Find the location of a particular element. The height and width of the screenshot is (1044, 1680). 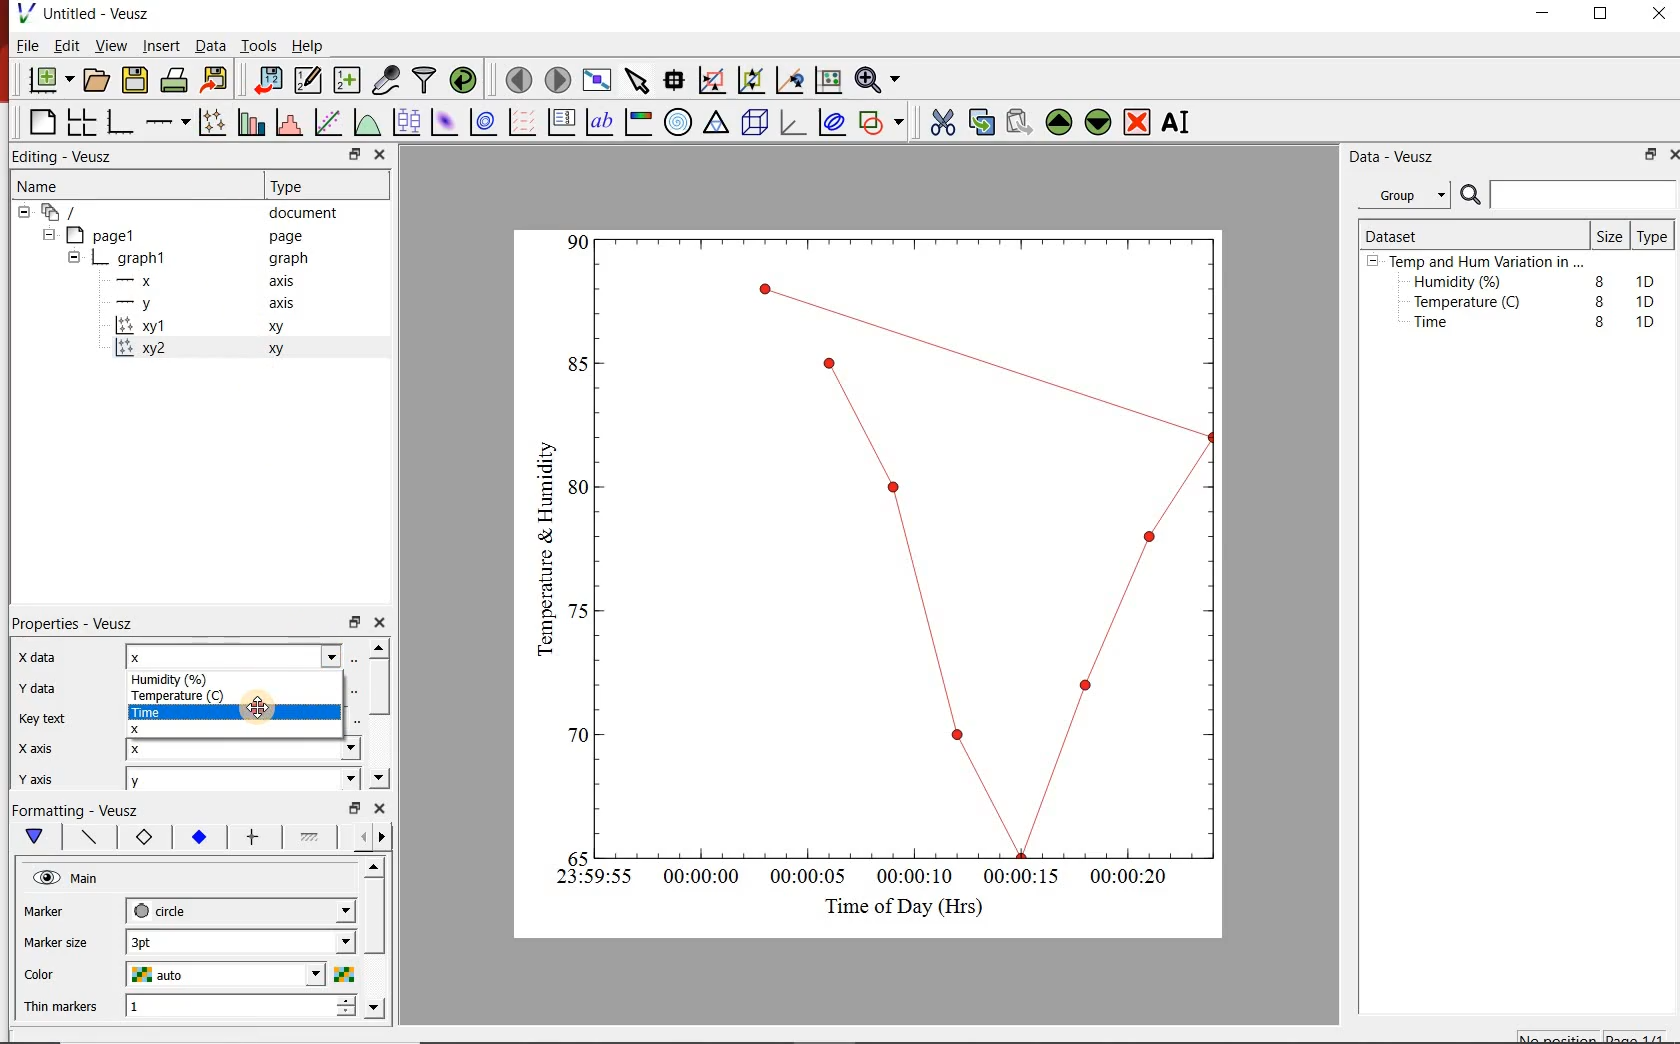

Data - Veusz is located at coordinates (1396, 157).